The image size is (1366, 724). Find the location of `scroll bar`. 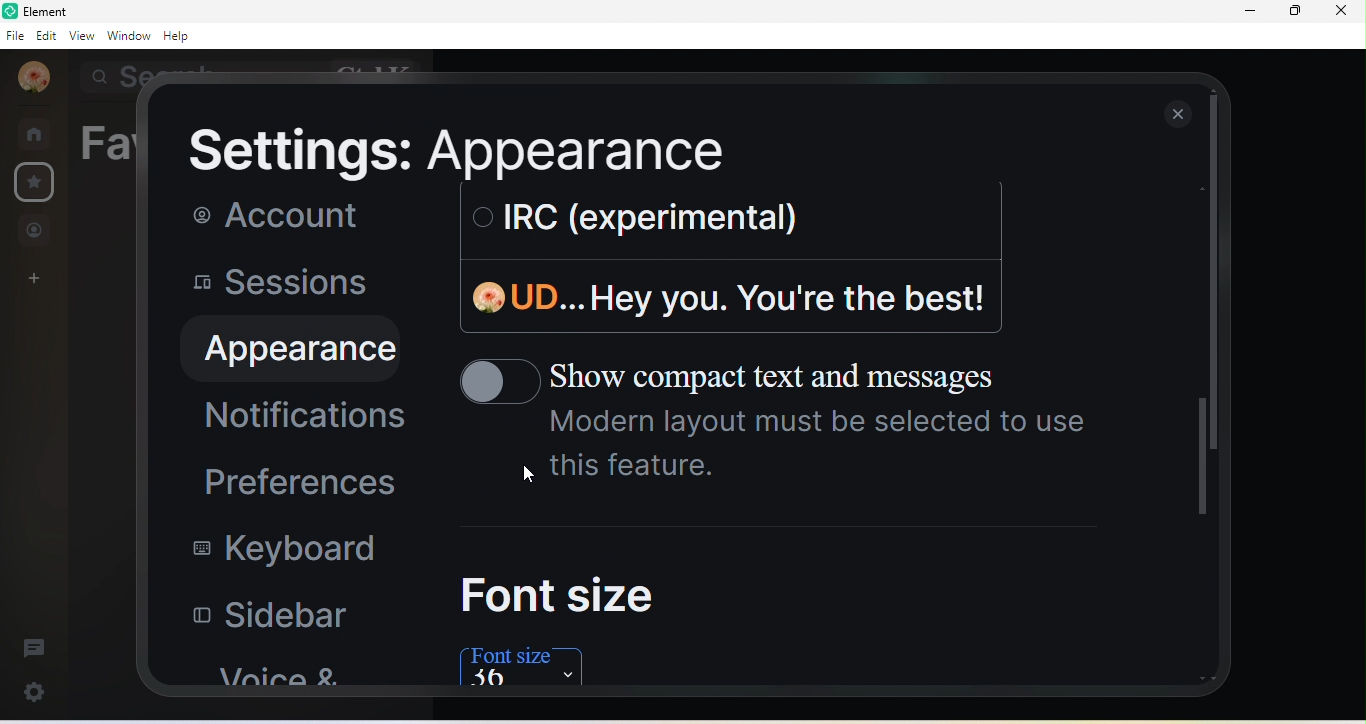

scroll bar is located at coordinates (1198, 467).